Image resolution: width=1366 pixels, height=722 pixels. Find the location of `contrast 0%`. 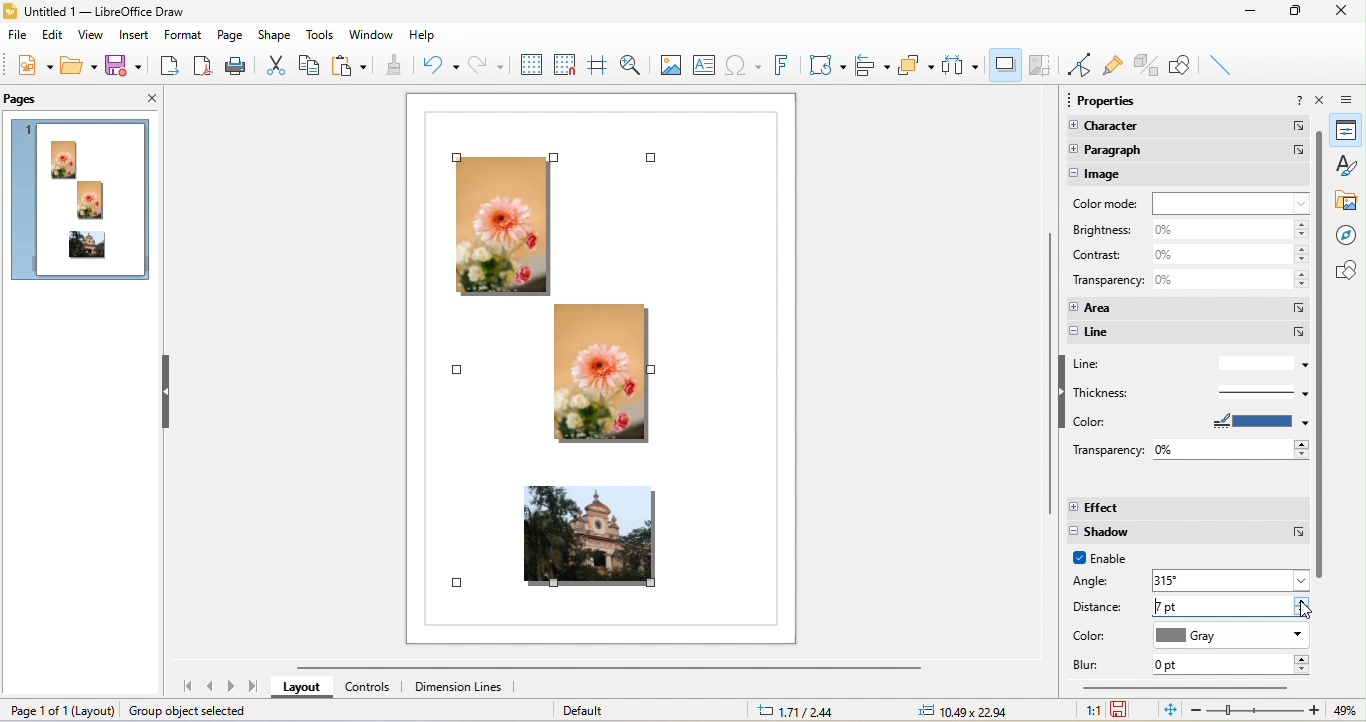

contrast 0% is located at coordinates (1187, 255).